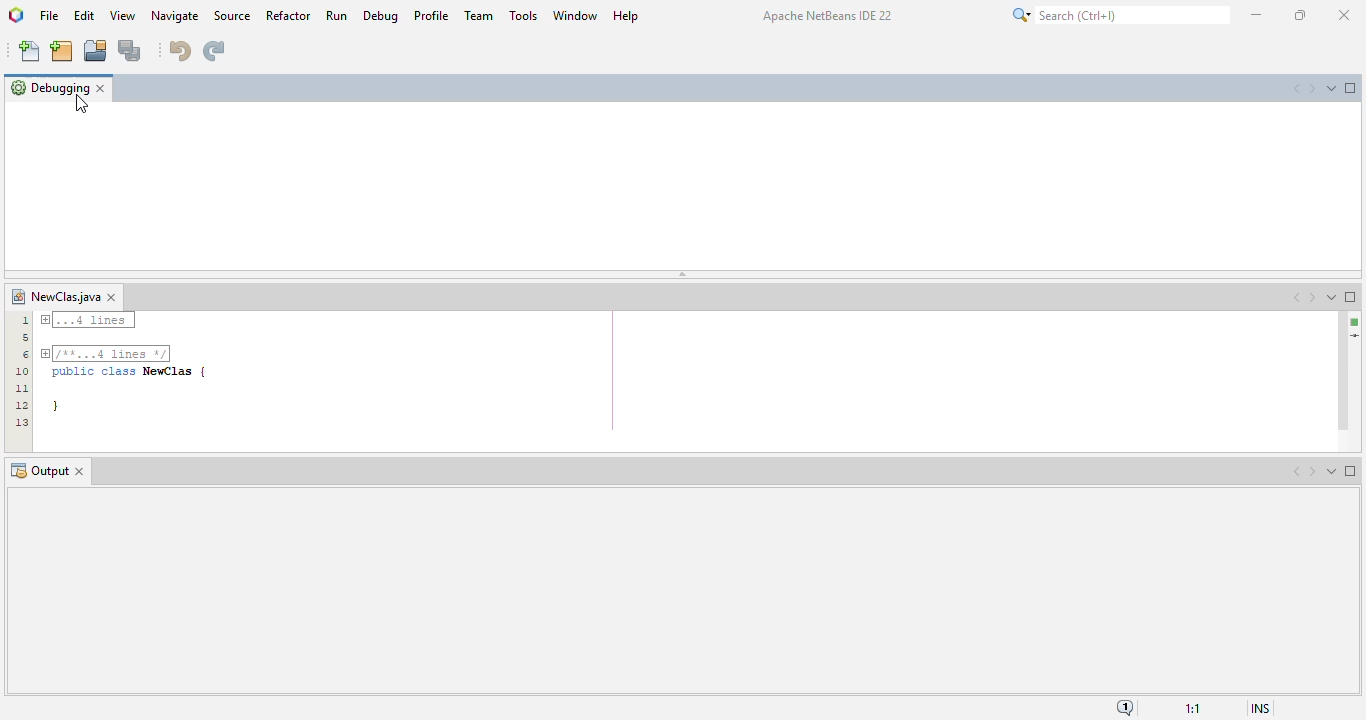 The image size is (1366, 720). I want to click on tools, so click(524, 14).